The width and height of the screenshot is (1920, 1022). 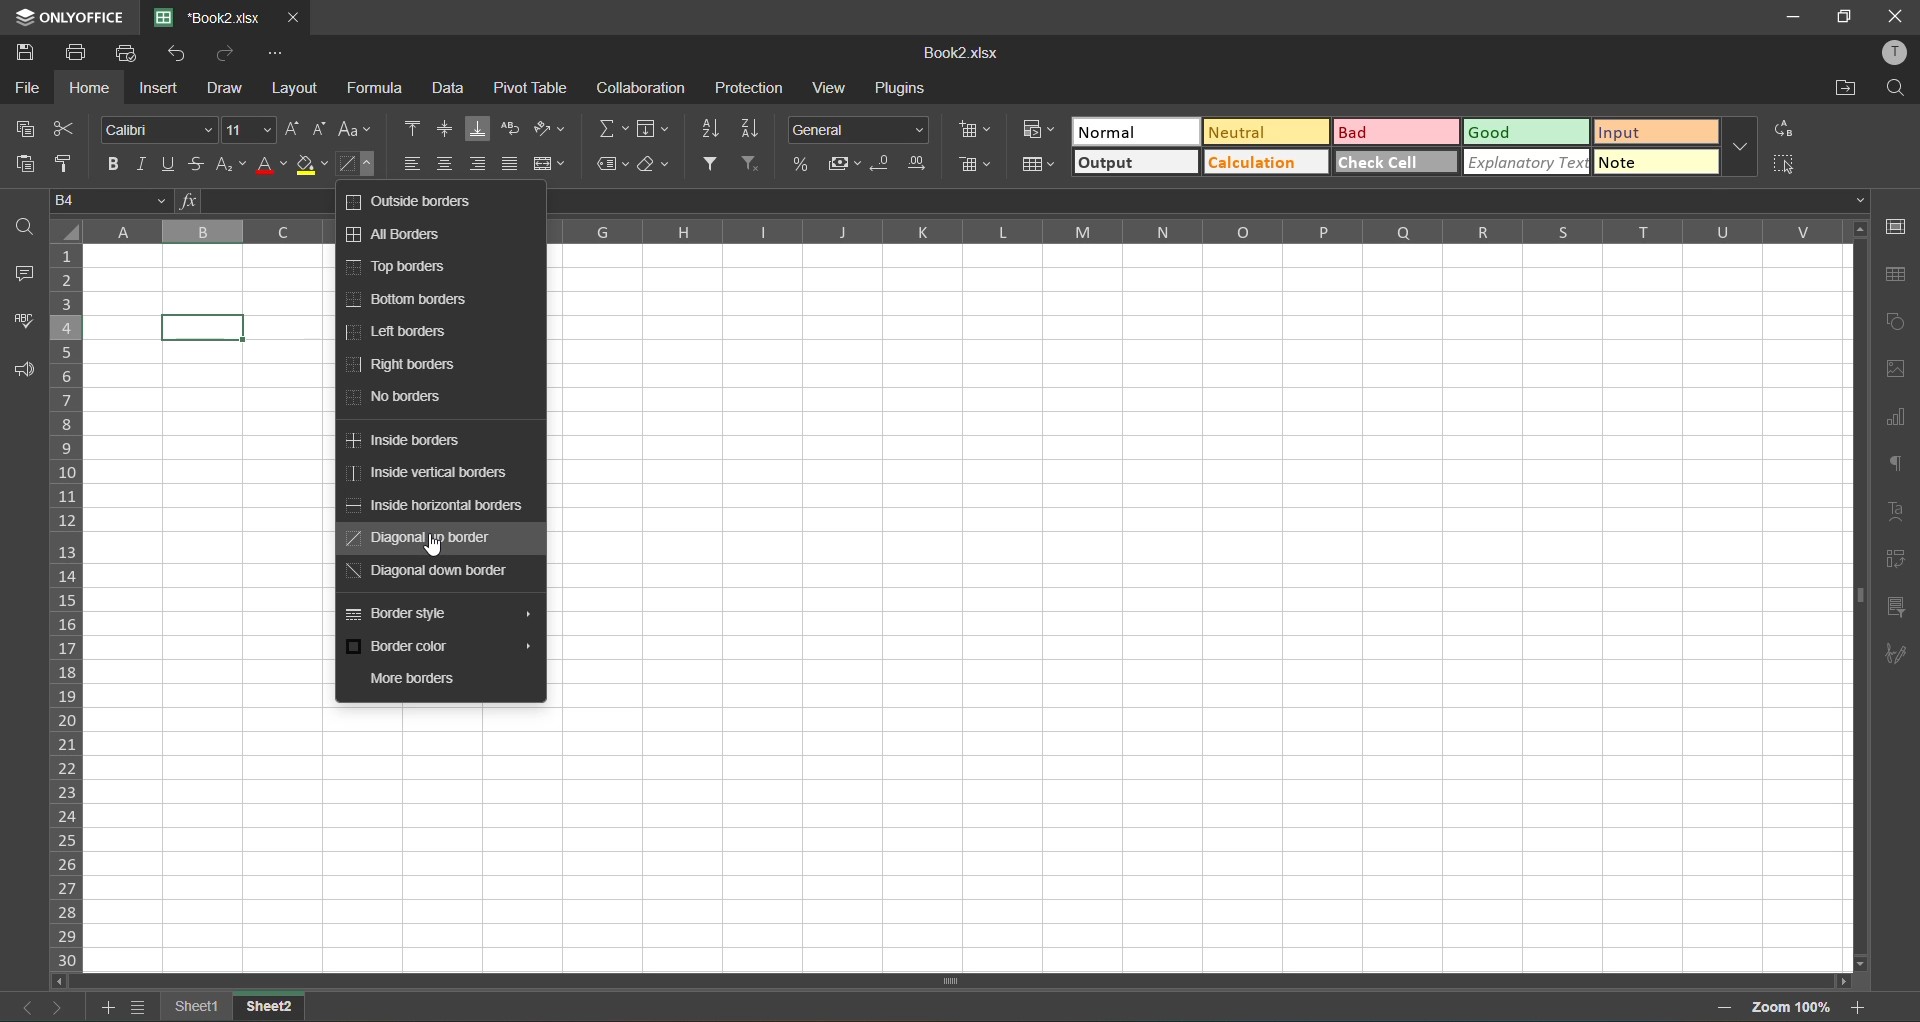 I want to click on insert, so click(x=161, y=89).